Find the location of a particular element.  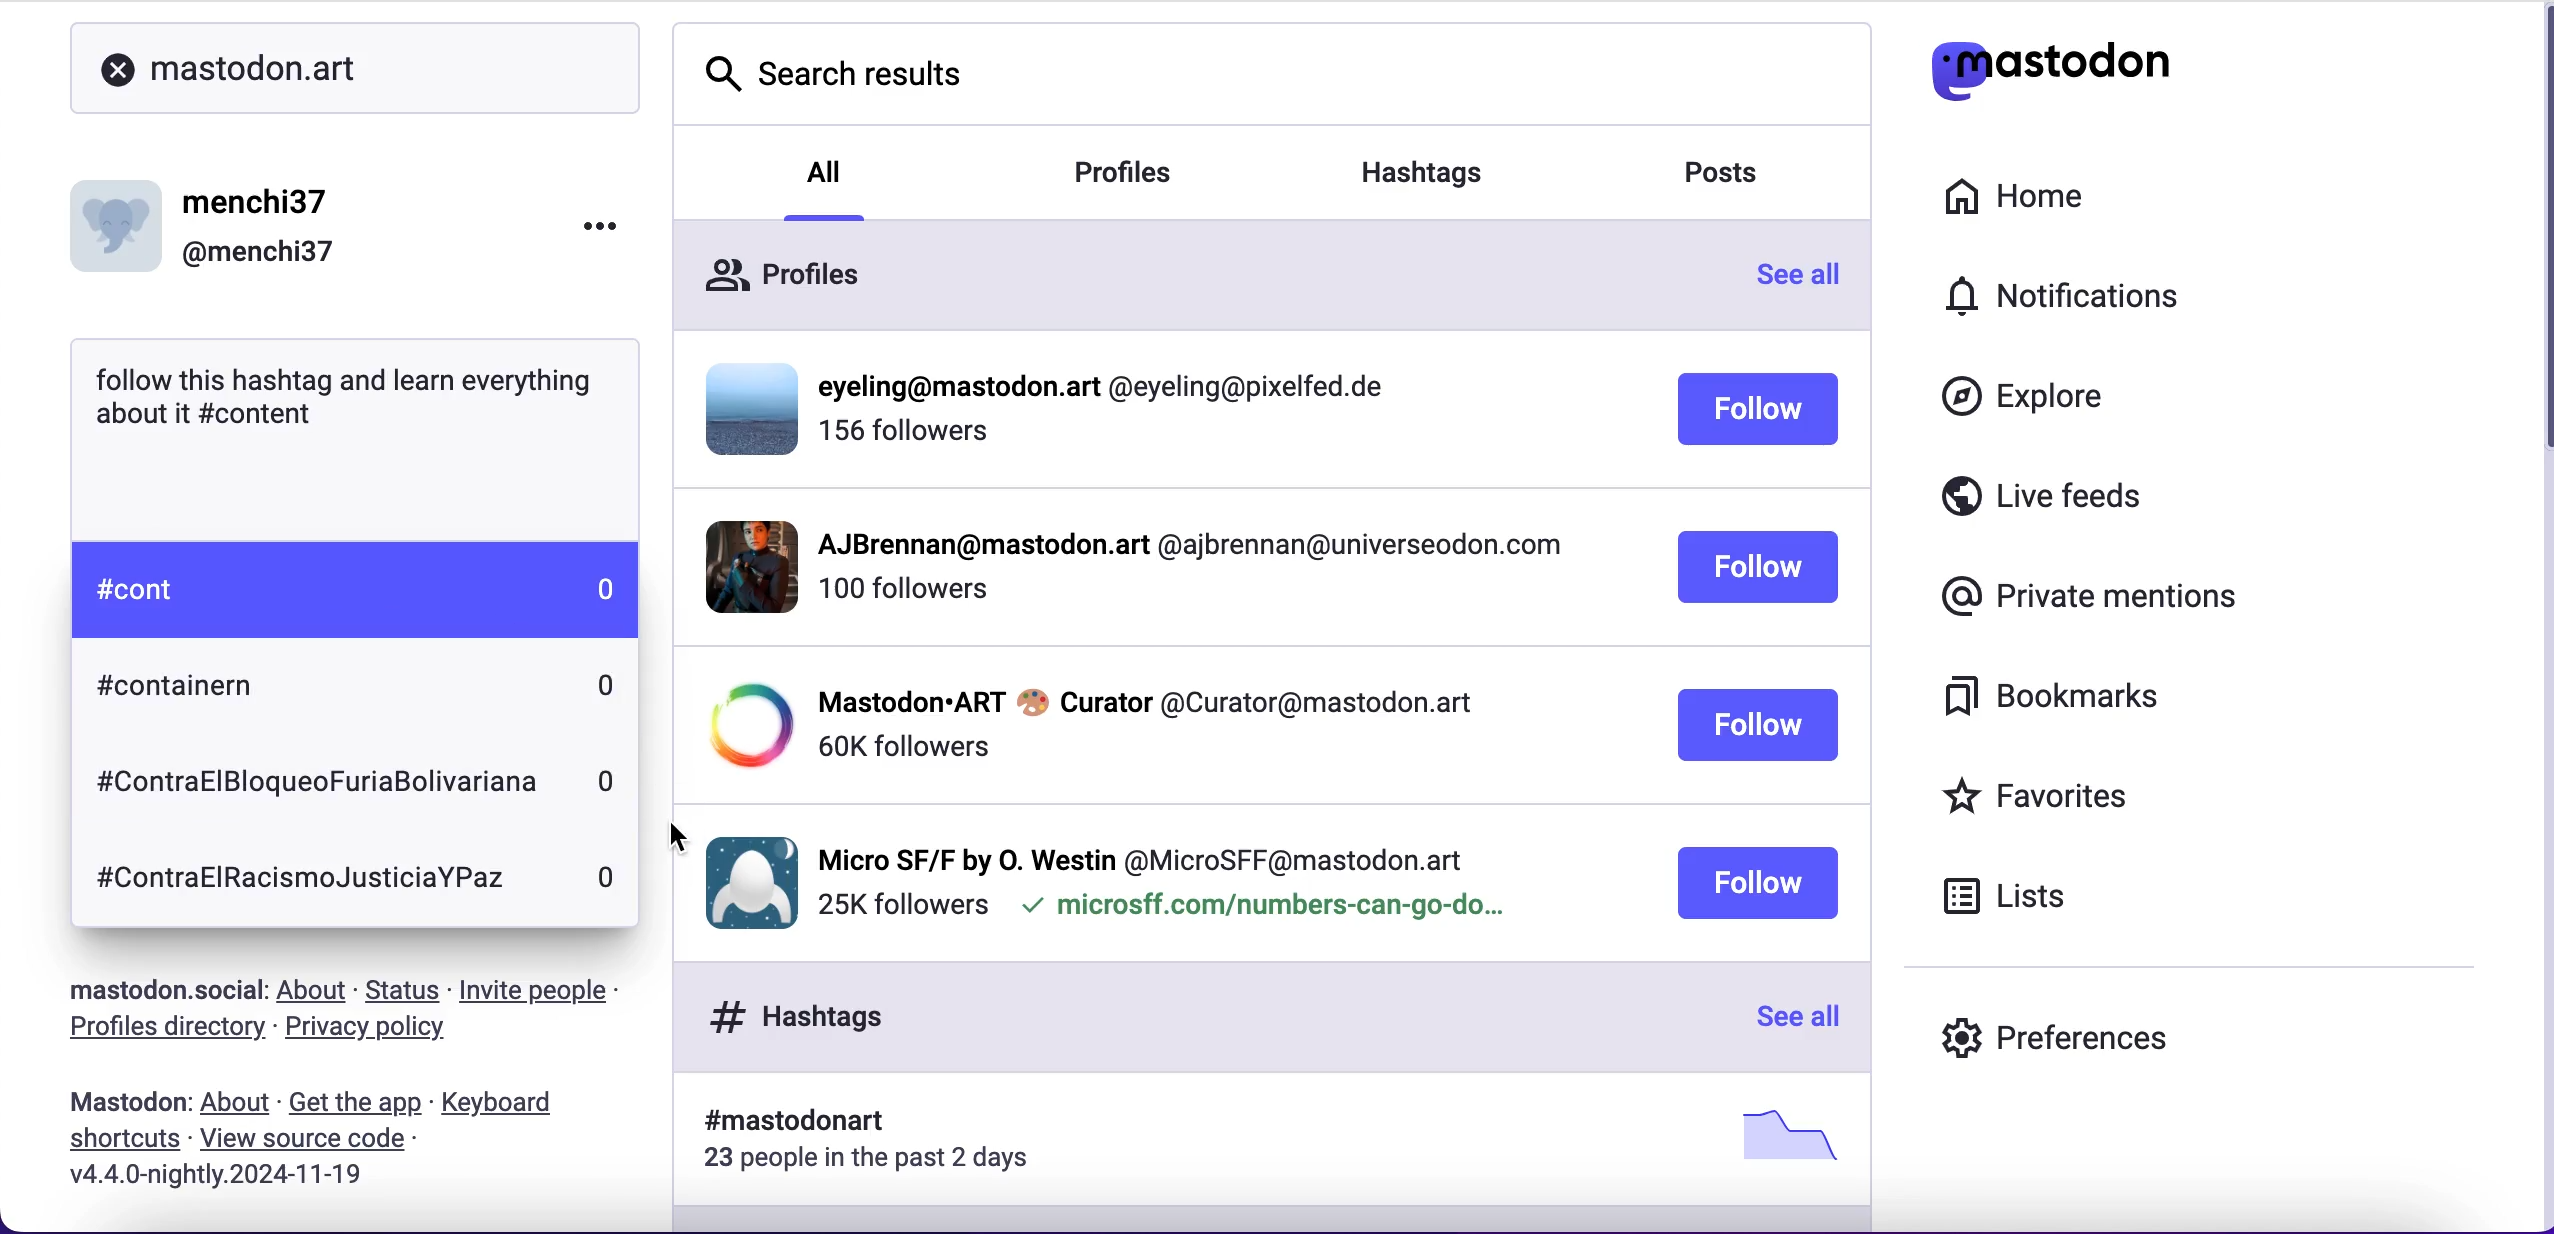

cursor is located at coordinates (682, 839).